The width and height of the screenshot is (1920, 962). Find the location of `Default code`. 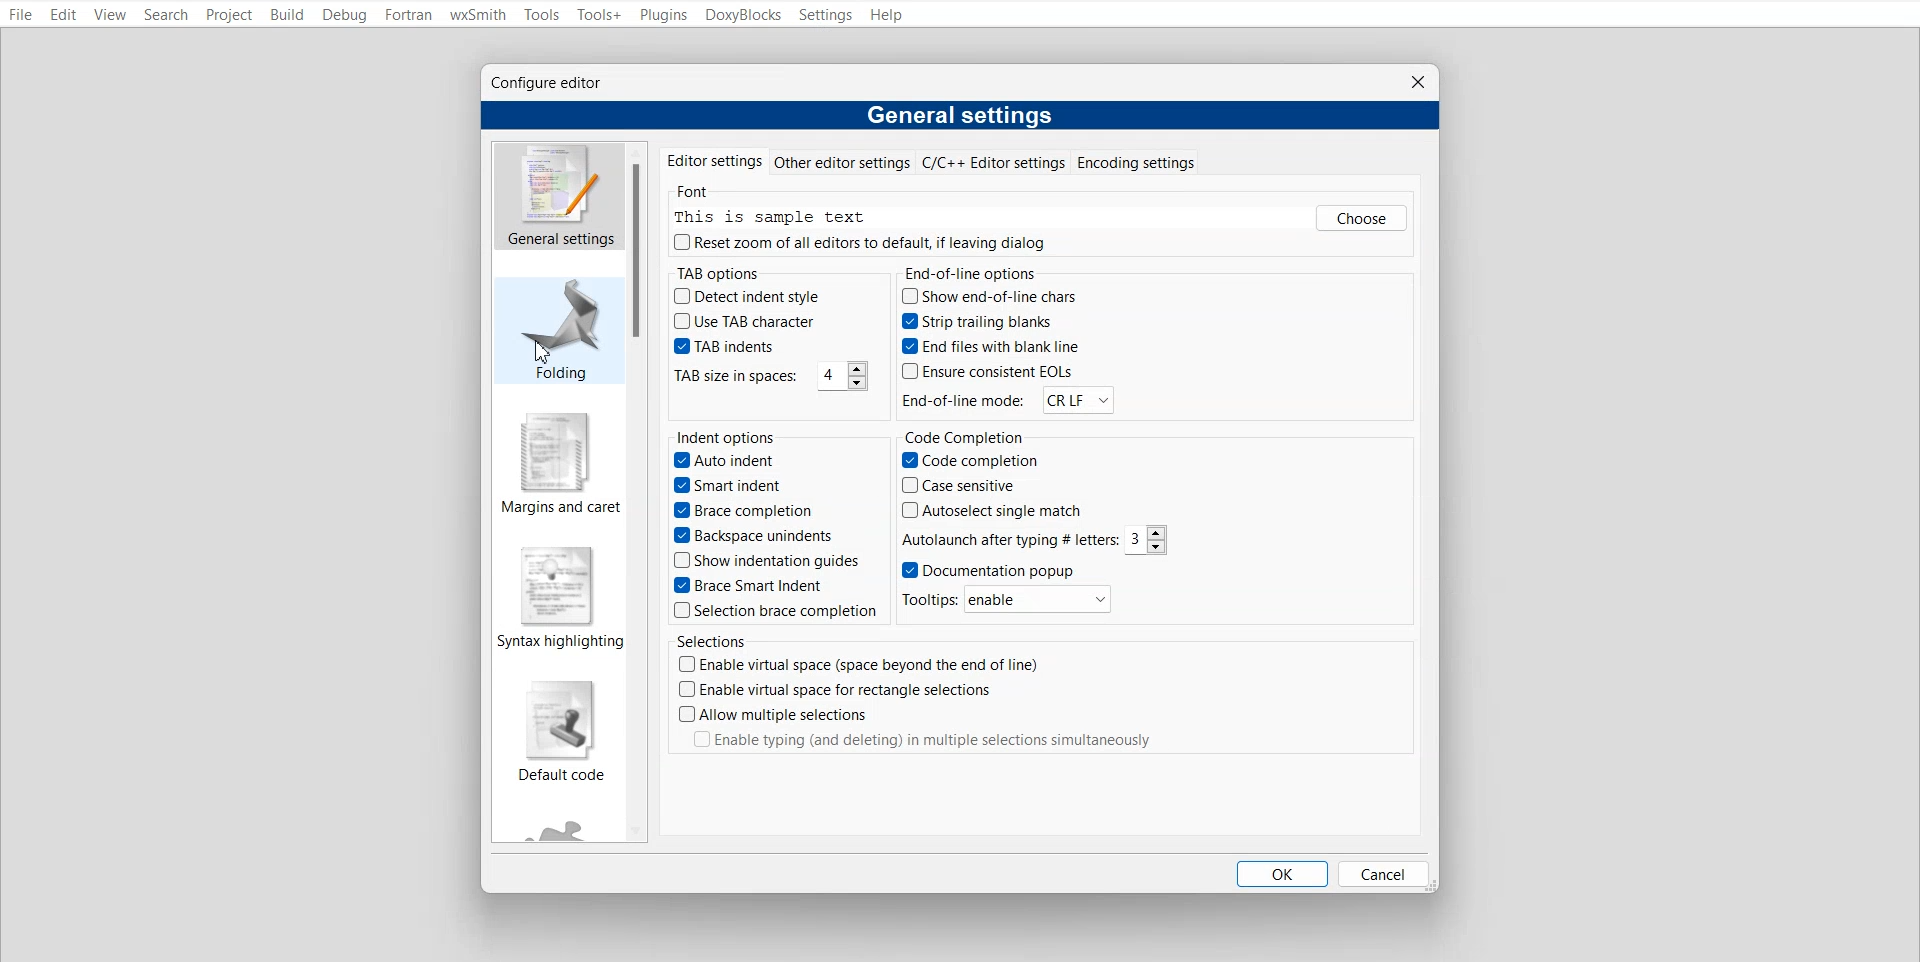

Default code is located at coordinates (561, 732).